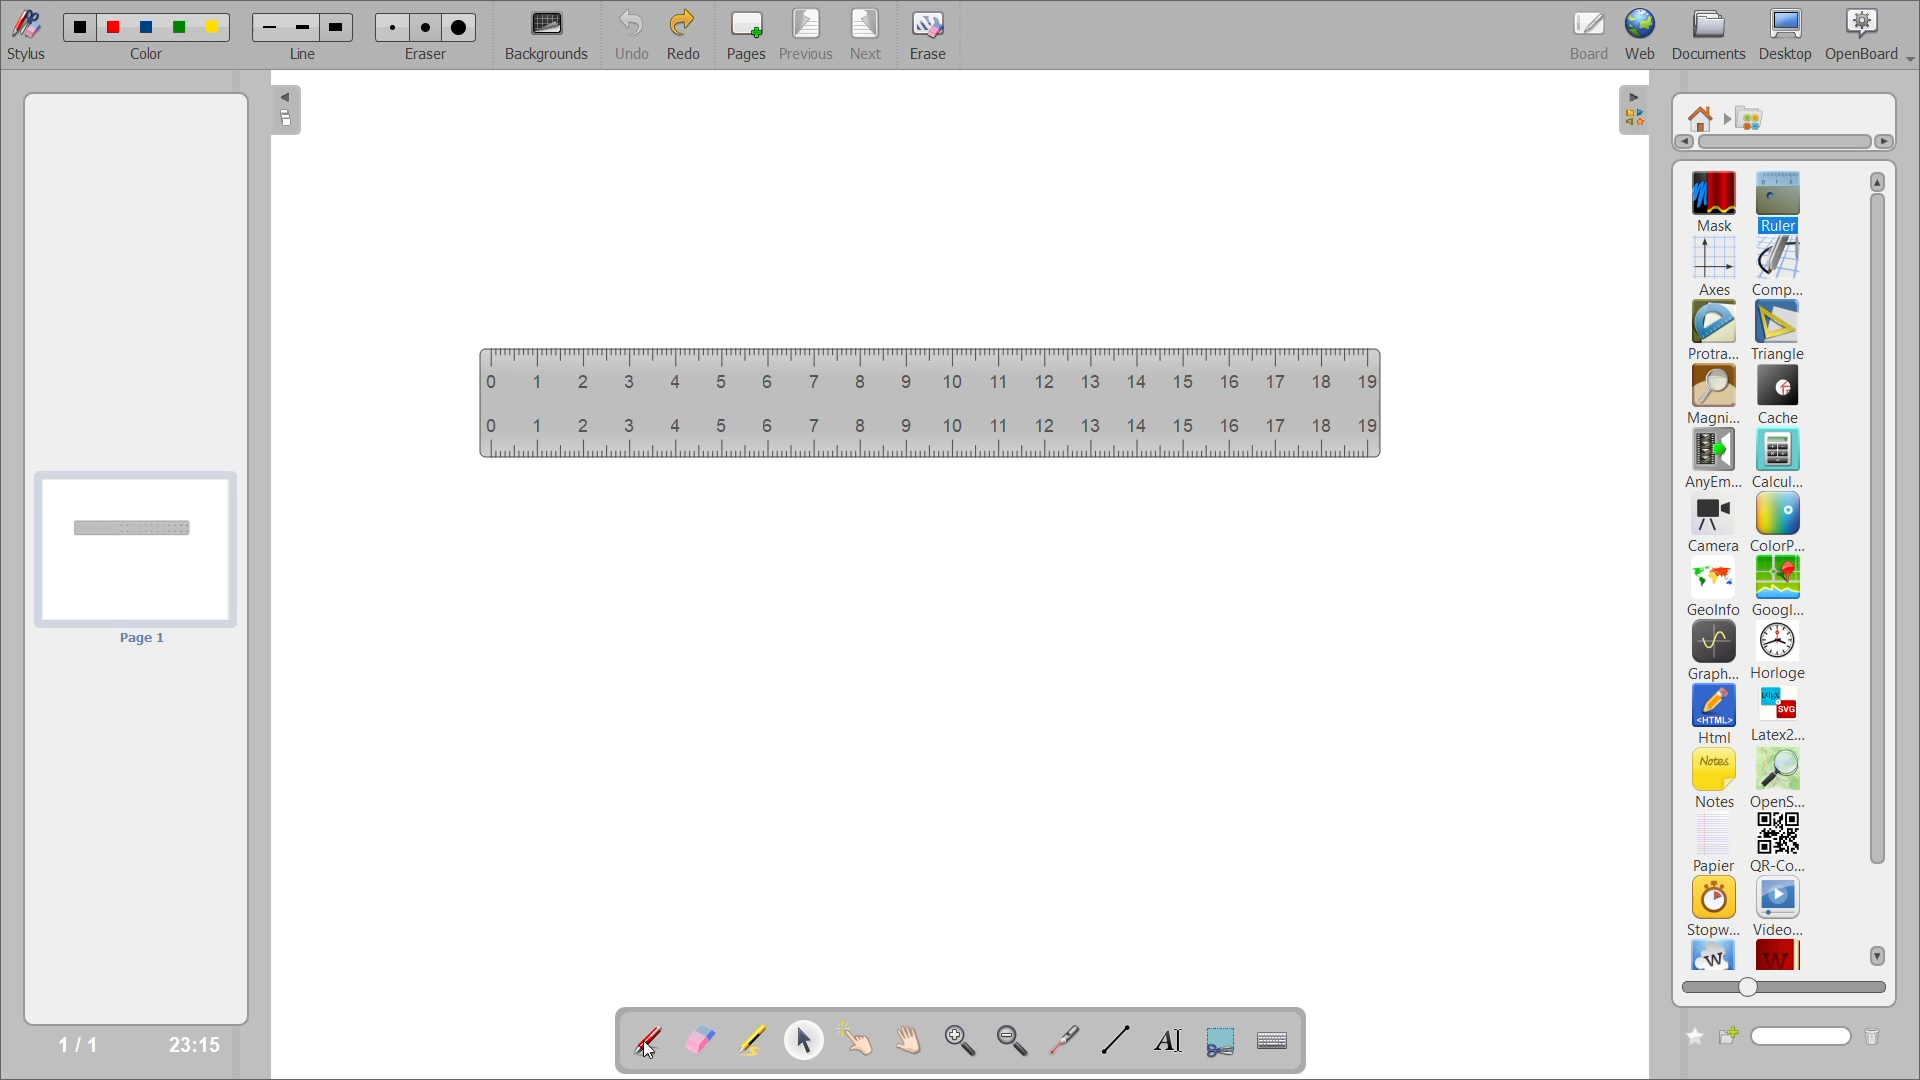  What do you see at coordinates (1787, 34) in the screenshot?
I see `desktop` at bounding box center [1787, 34].